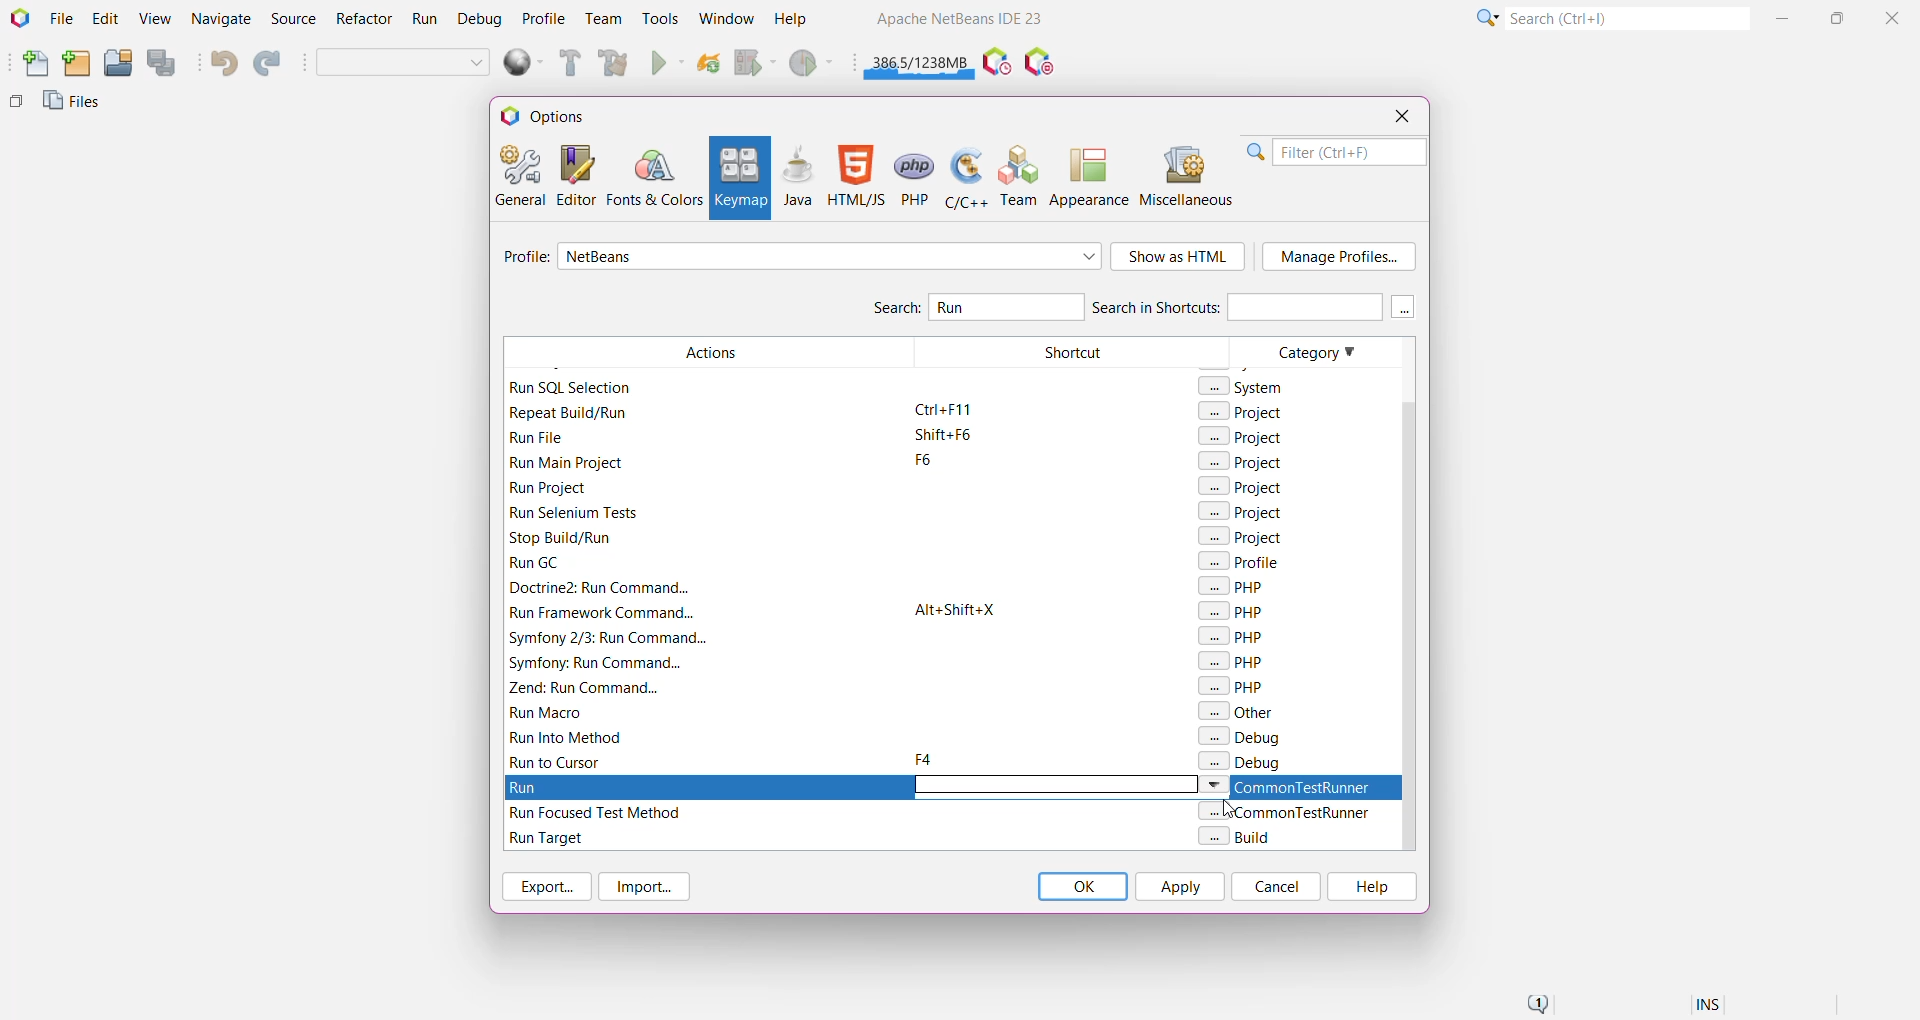  Describe the element at coordinates (648, 887) in the screenshot. I see `Import` at that location.